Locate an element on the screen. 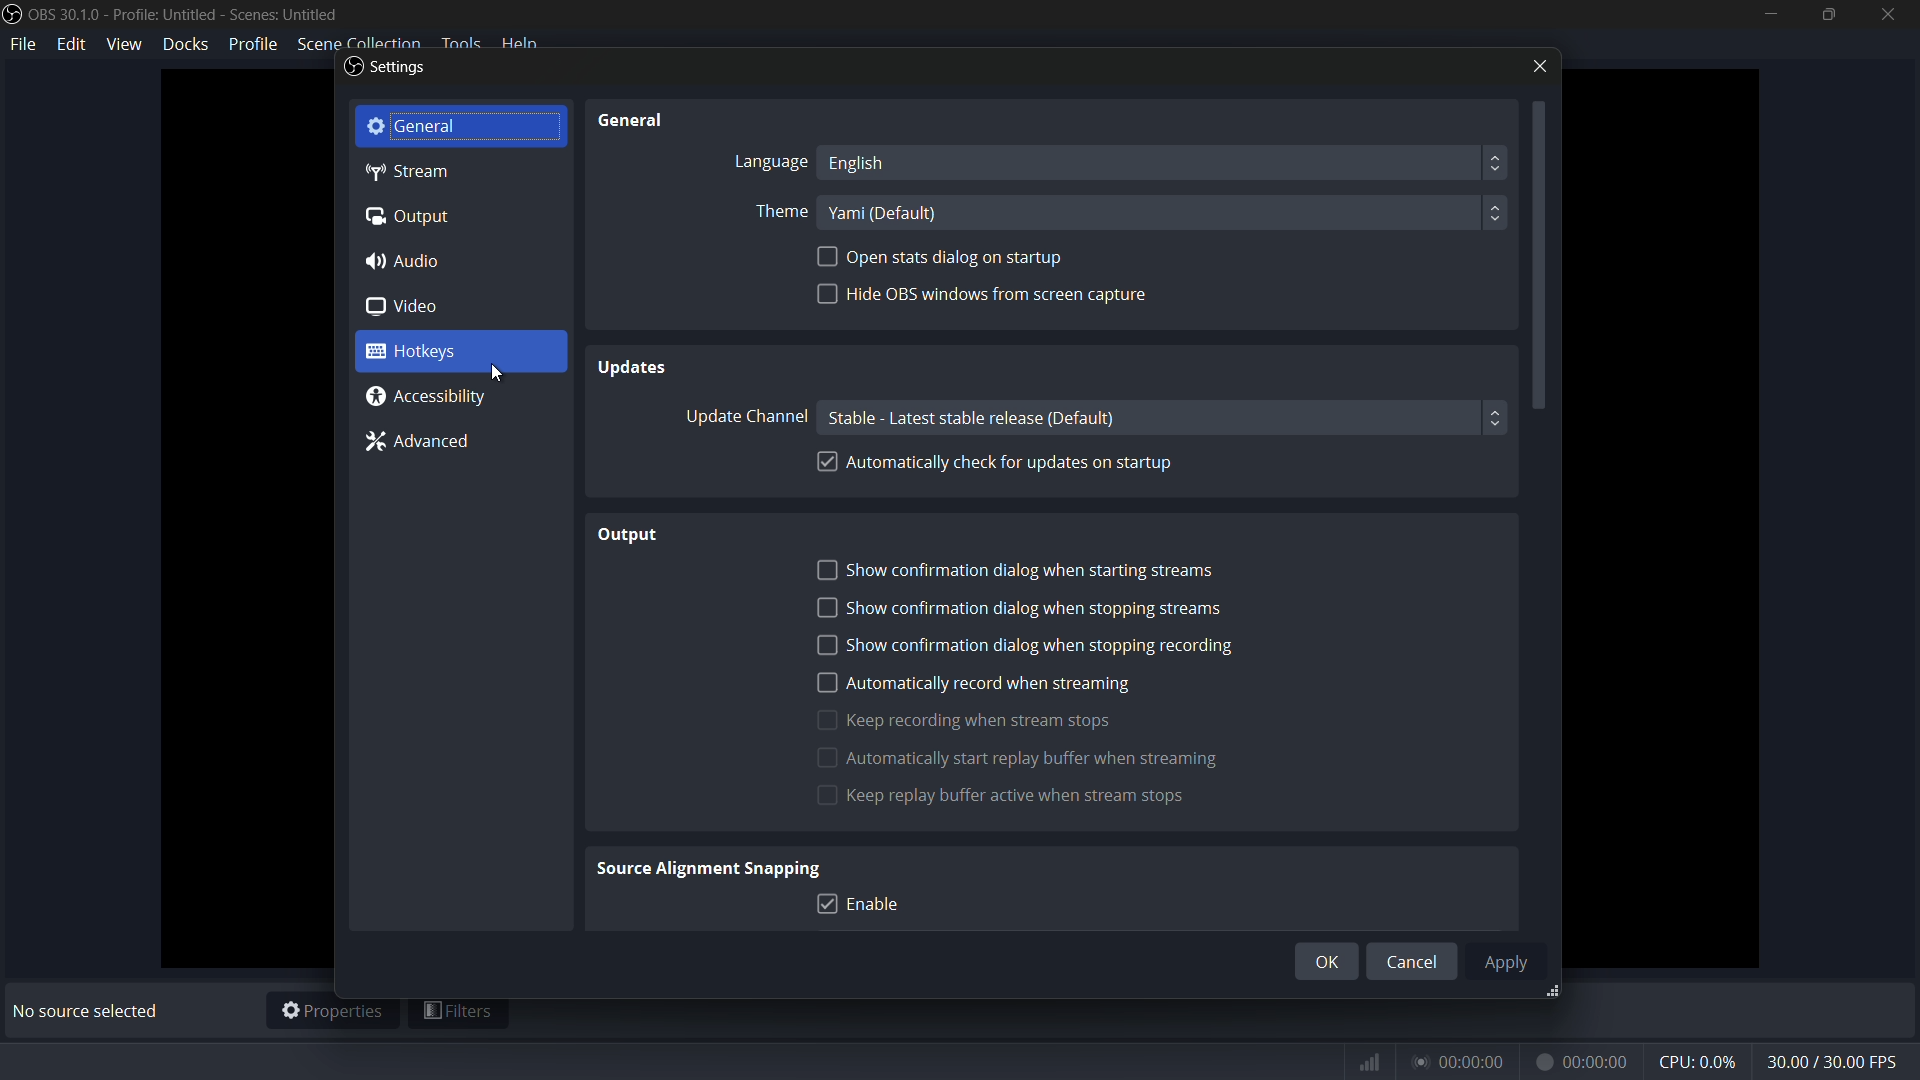 The width and height of the screenshot is (1920, 1080). fps is located at coordinates (1834, 1063).